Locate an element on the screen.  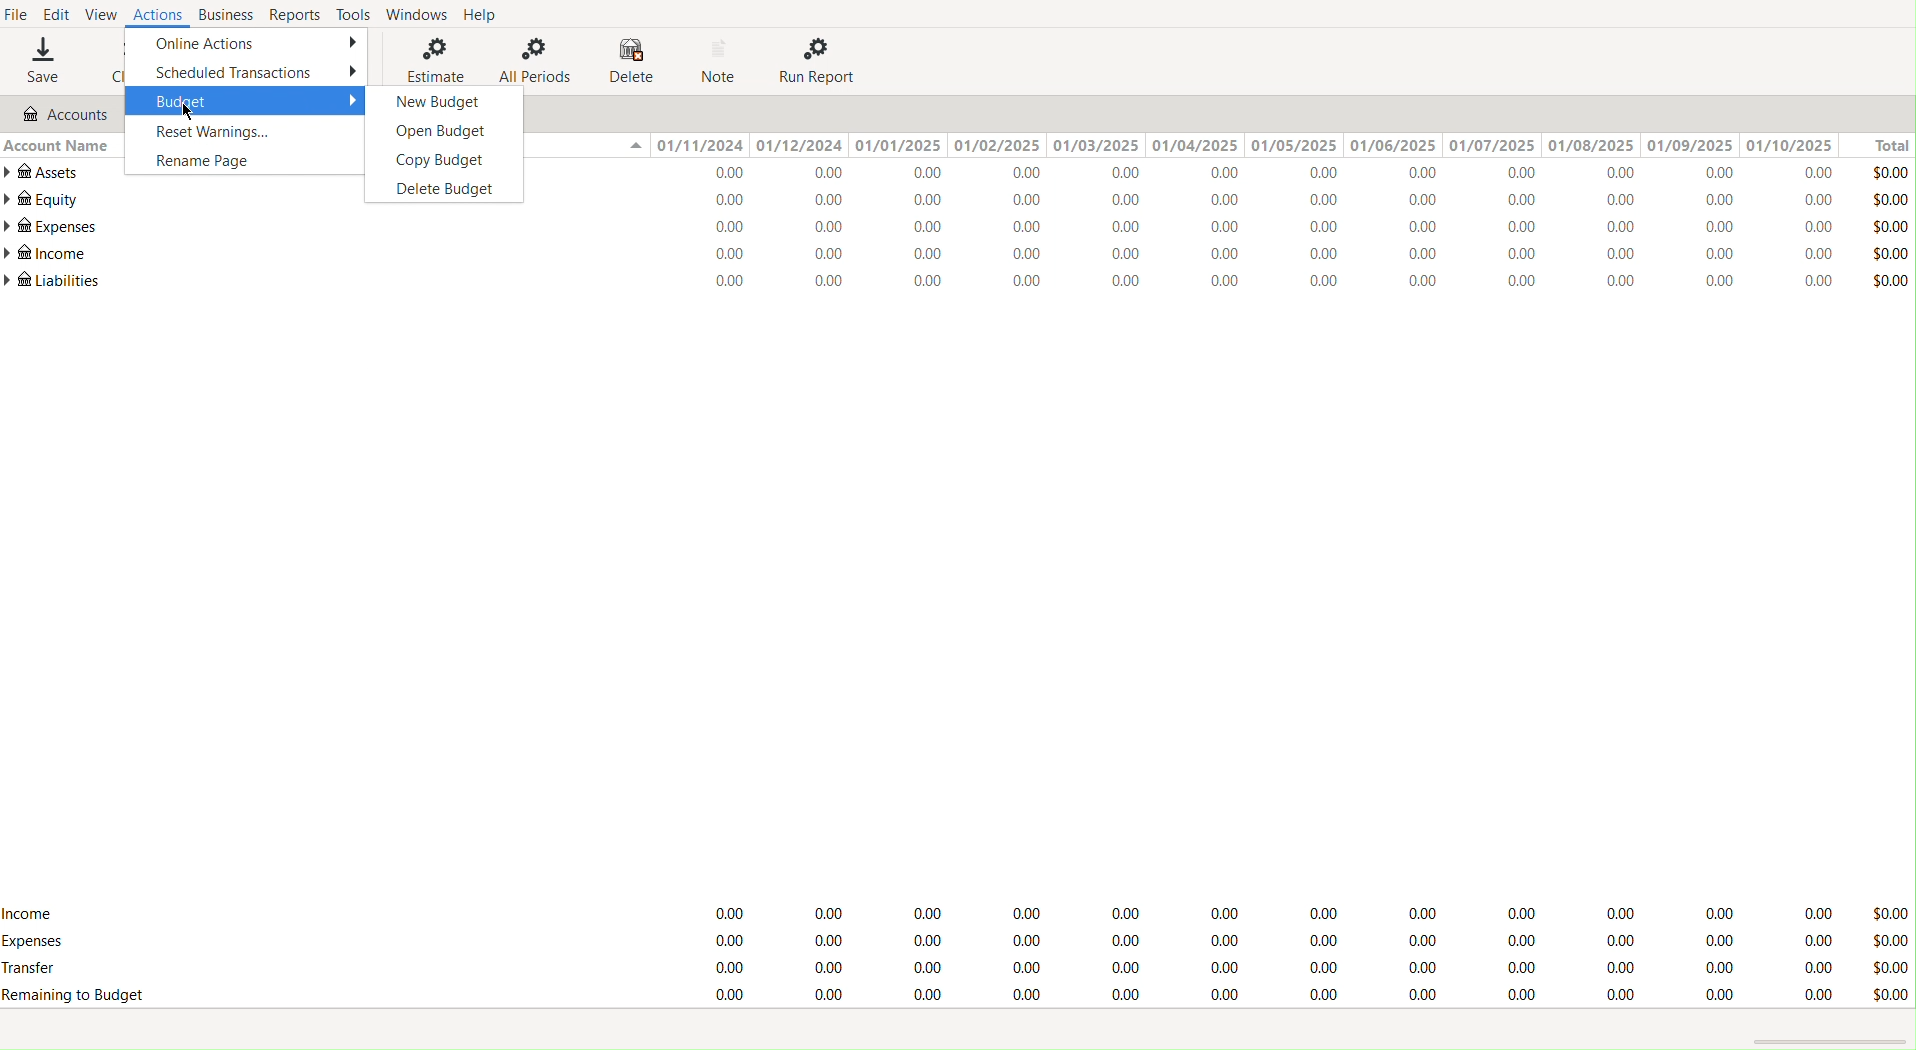
Income is located at coordinates (32, 910).